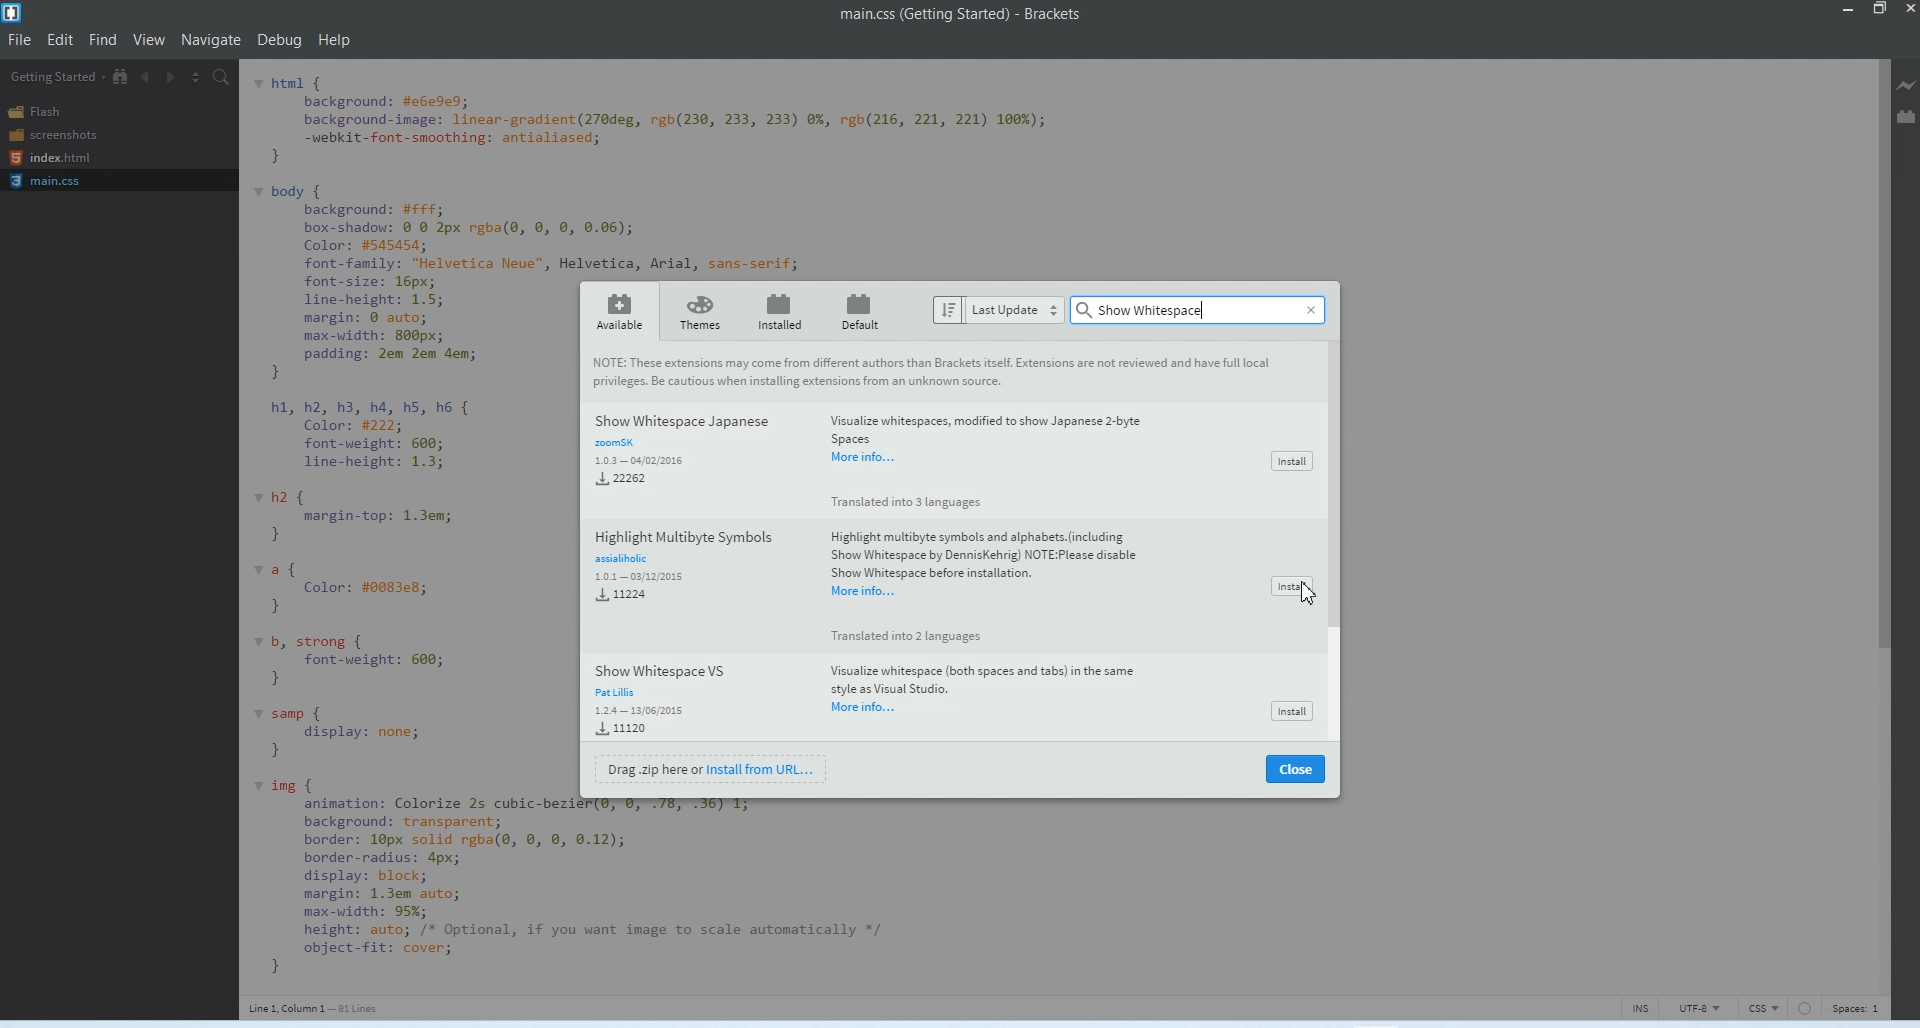 The height and width of the screenshot is (1028, 1920). What do you see at coordinates (196, 75) in the screenshot?
I see `Split editor vertically and Horizontally` at bounding box center [196, 75].